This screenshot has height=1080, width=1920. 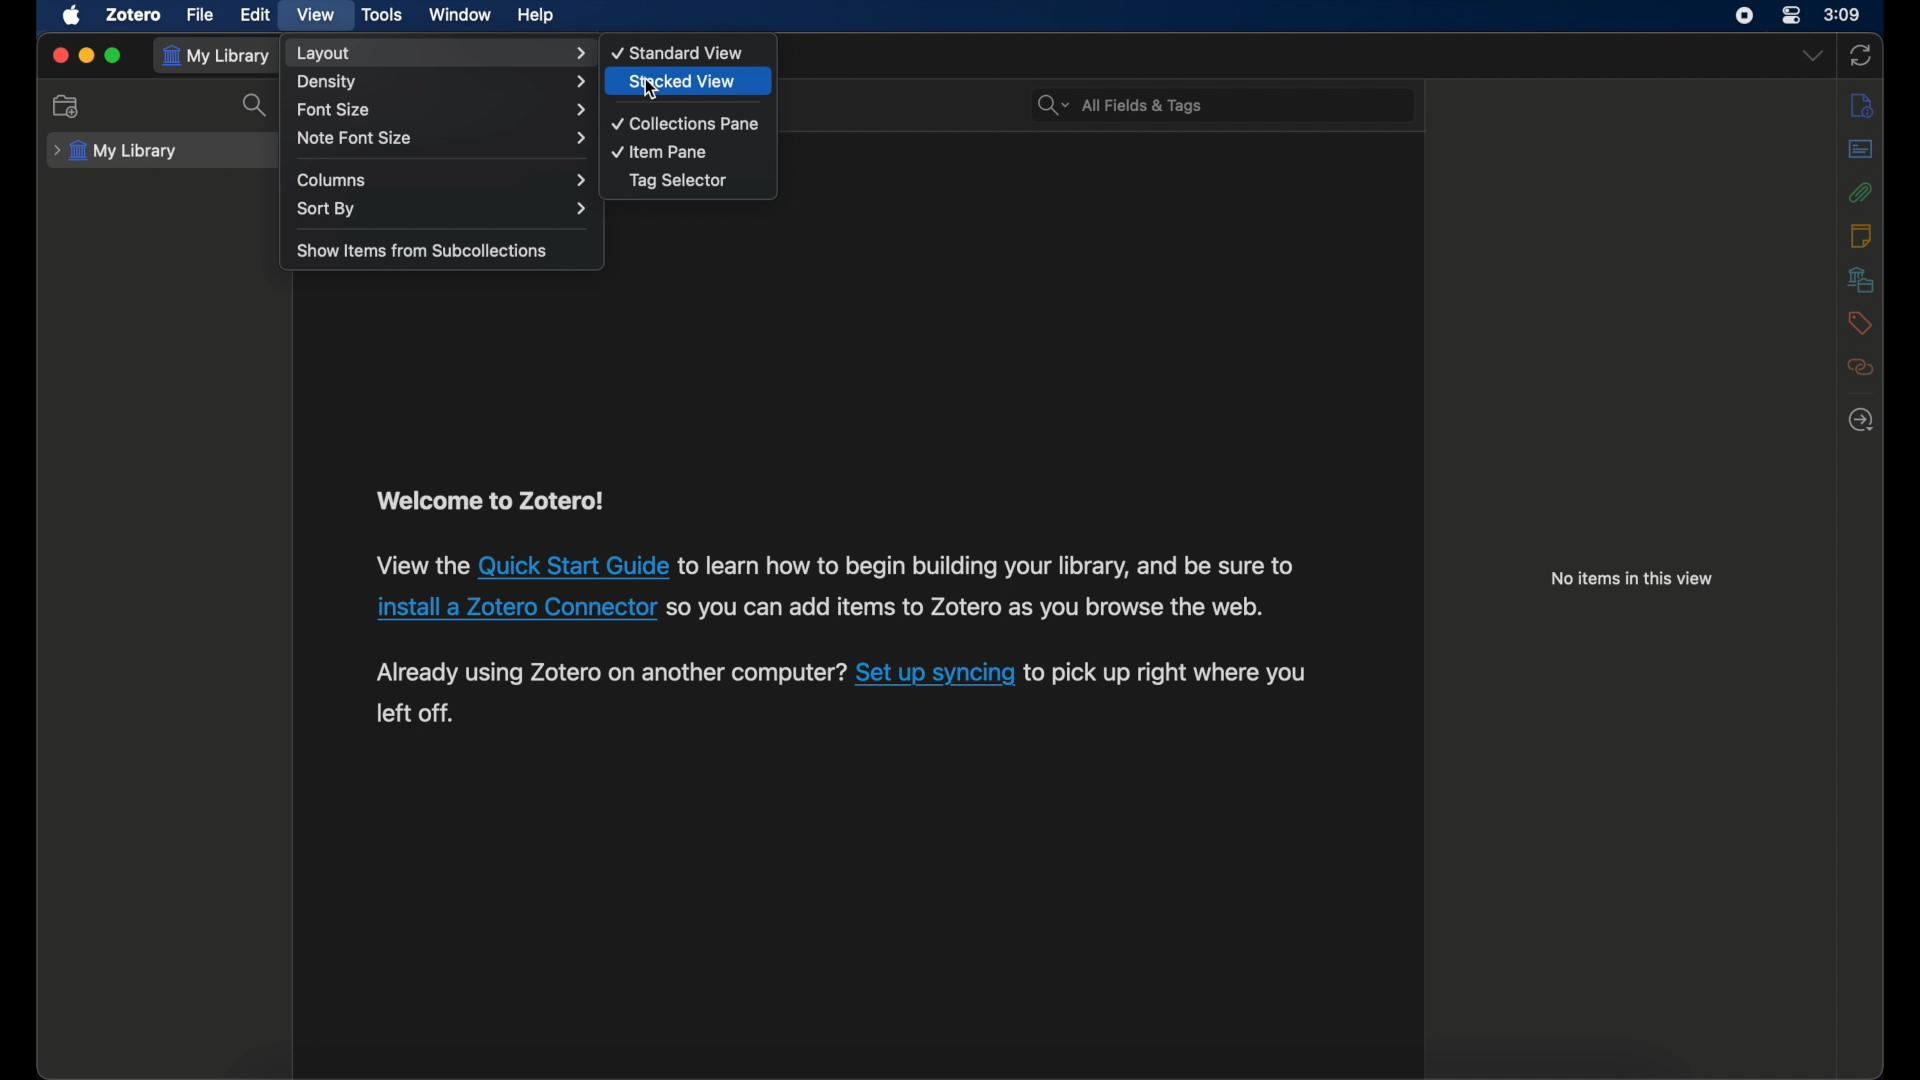 I want to click on search, so click(x=1122, y=105).